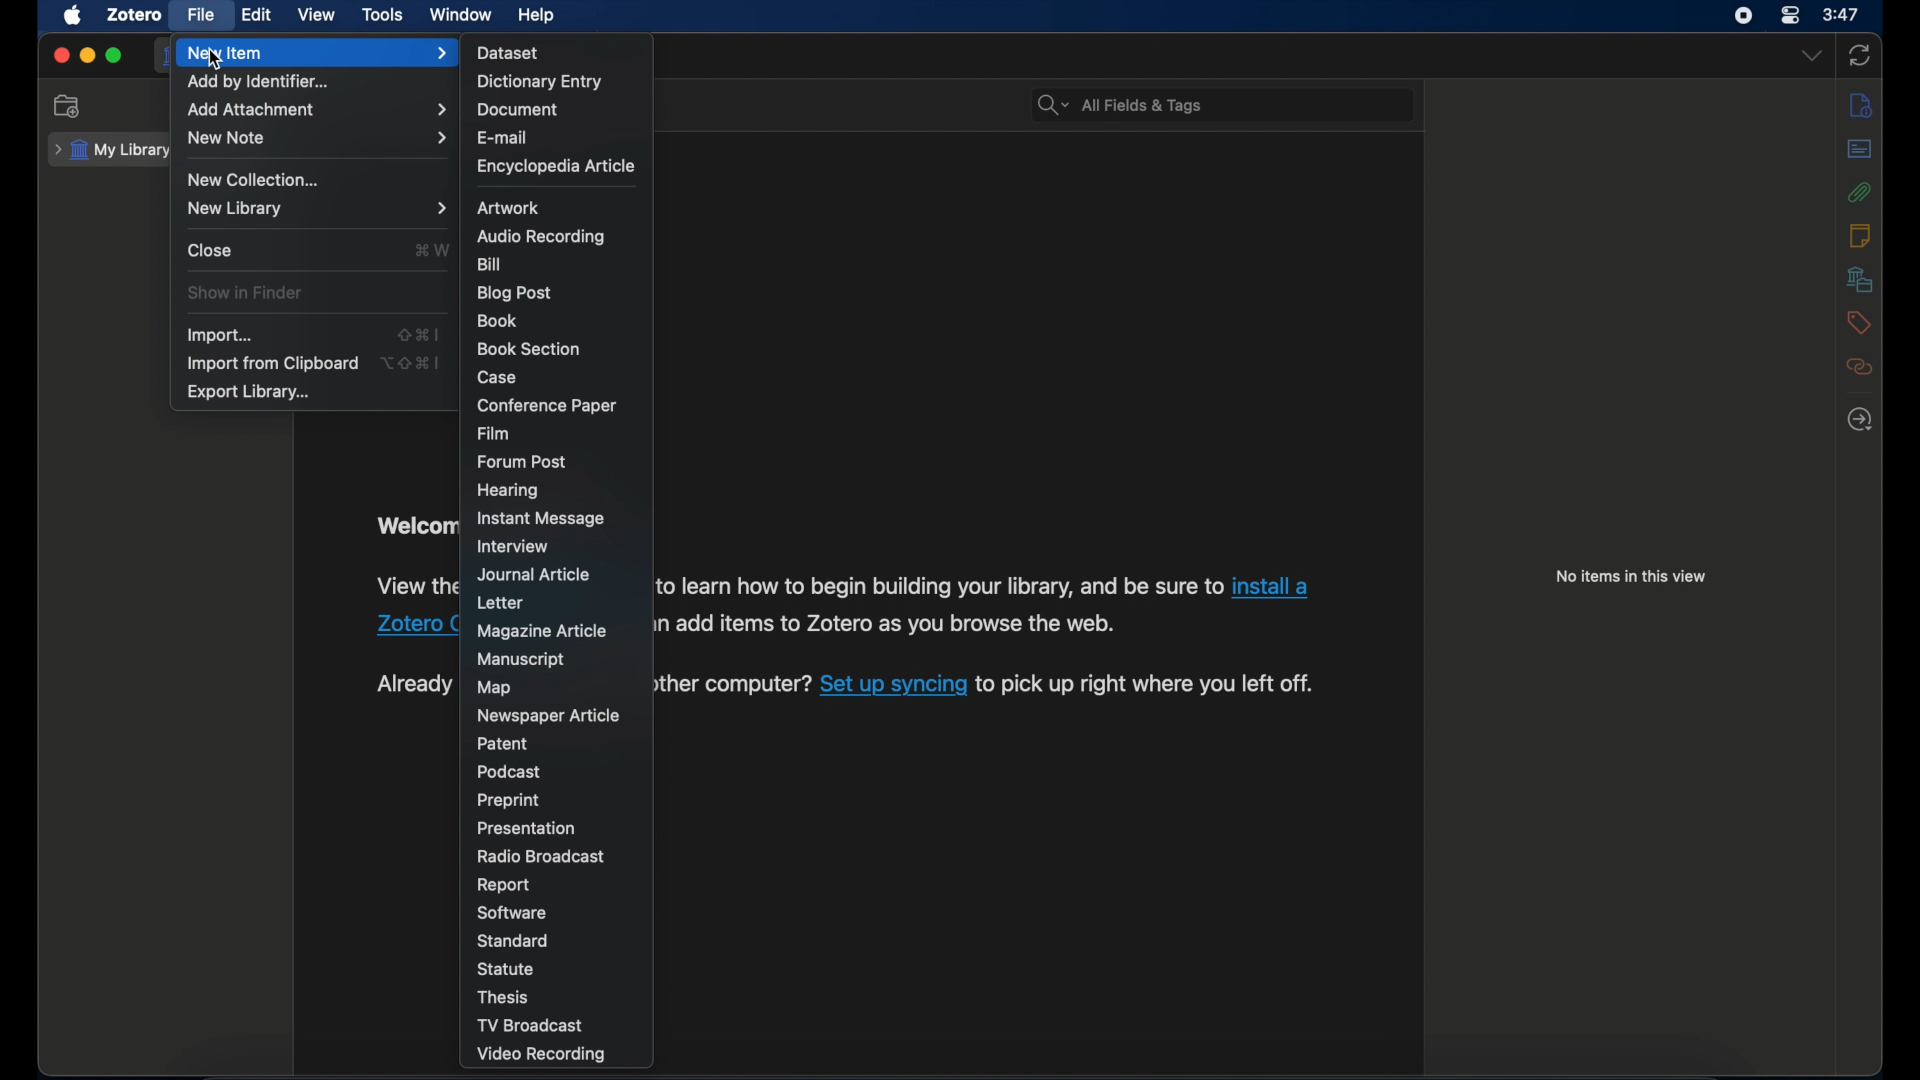 This screenshot has width=1920, height=1080. I want to click on import from clipboard, so click(272, 364).